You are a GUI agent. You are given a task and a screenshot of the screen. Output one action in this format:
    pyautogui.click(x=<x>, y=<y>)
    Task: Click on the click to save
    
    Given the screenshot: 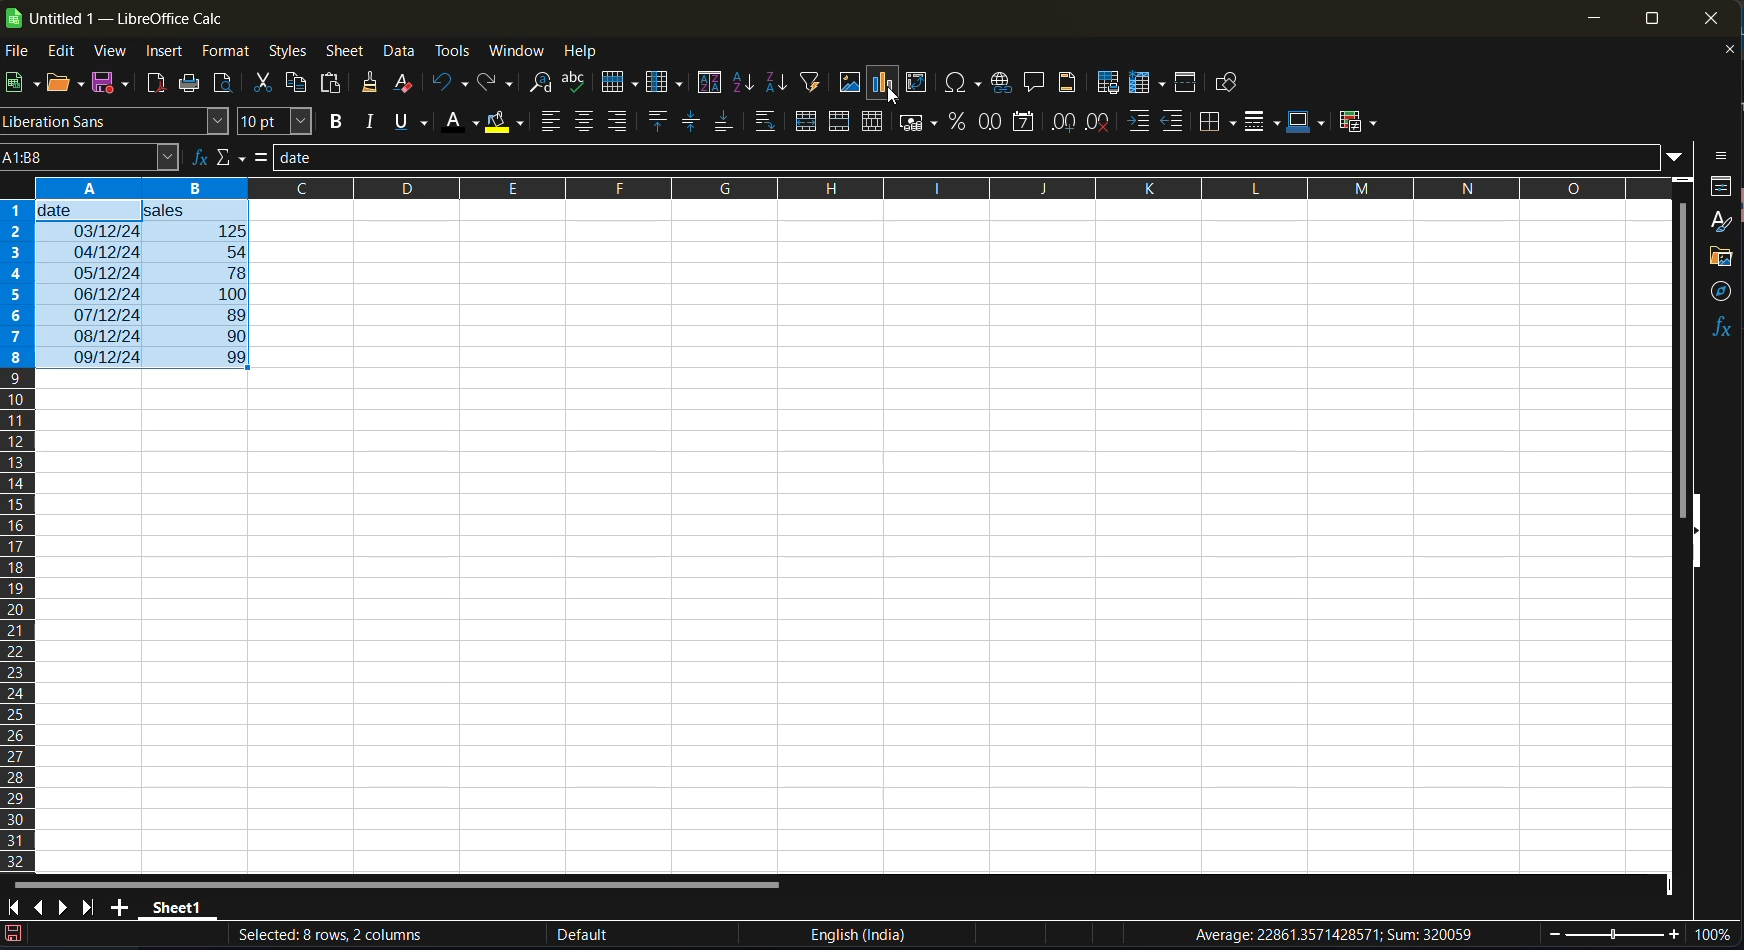 What is the action you would take?
    pyautogui.click(x=13, y=937)
    